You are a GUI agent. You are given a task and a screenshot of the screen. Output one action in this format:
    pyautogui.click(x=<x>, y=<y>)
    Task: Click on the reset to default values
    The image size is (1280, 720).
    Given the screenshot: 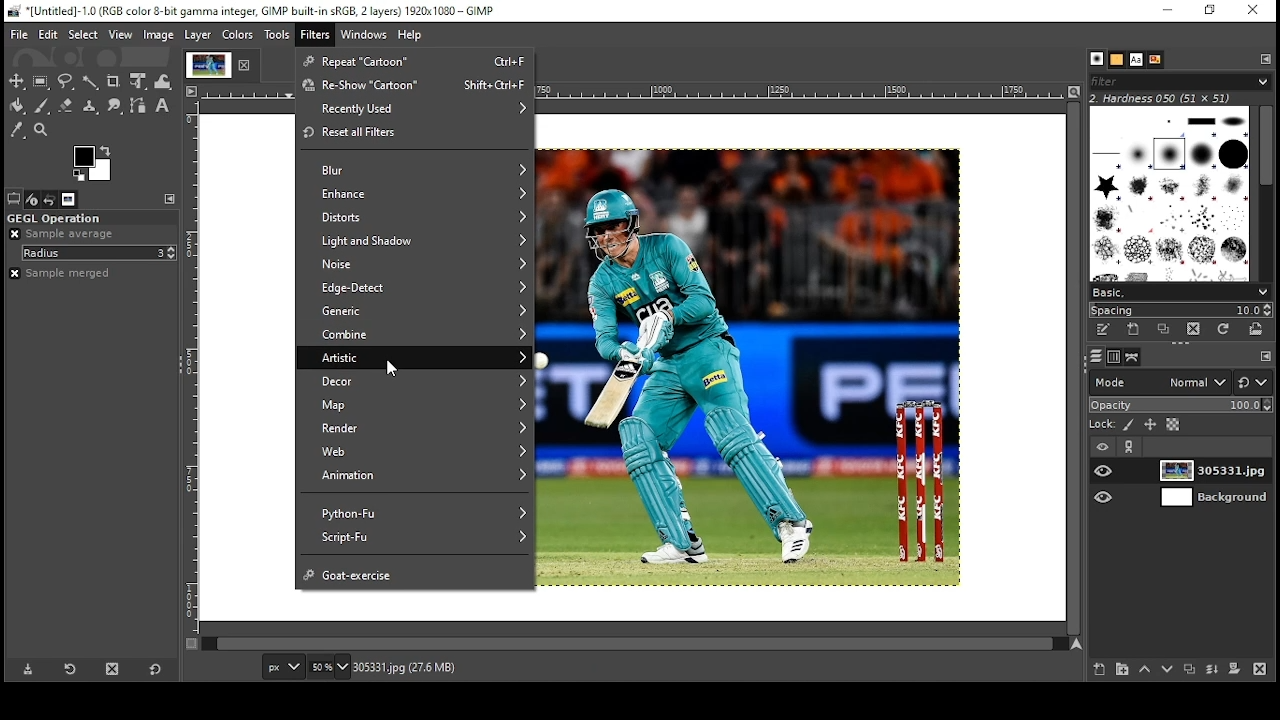 What is the action you would take?
    pyautogui.click(x=157, y=668)
    